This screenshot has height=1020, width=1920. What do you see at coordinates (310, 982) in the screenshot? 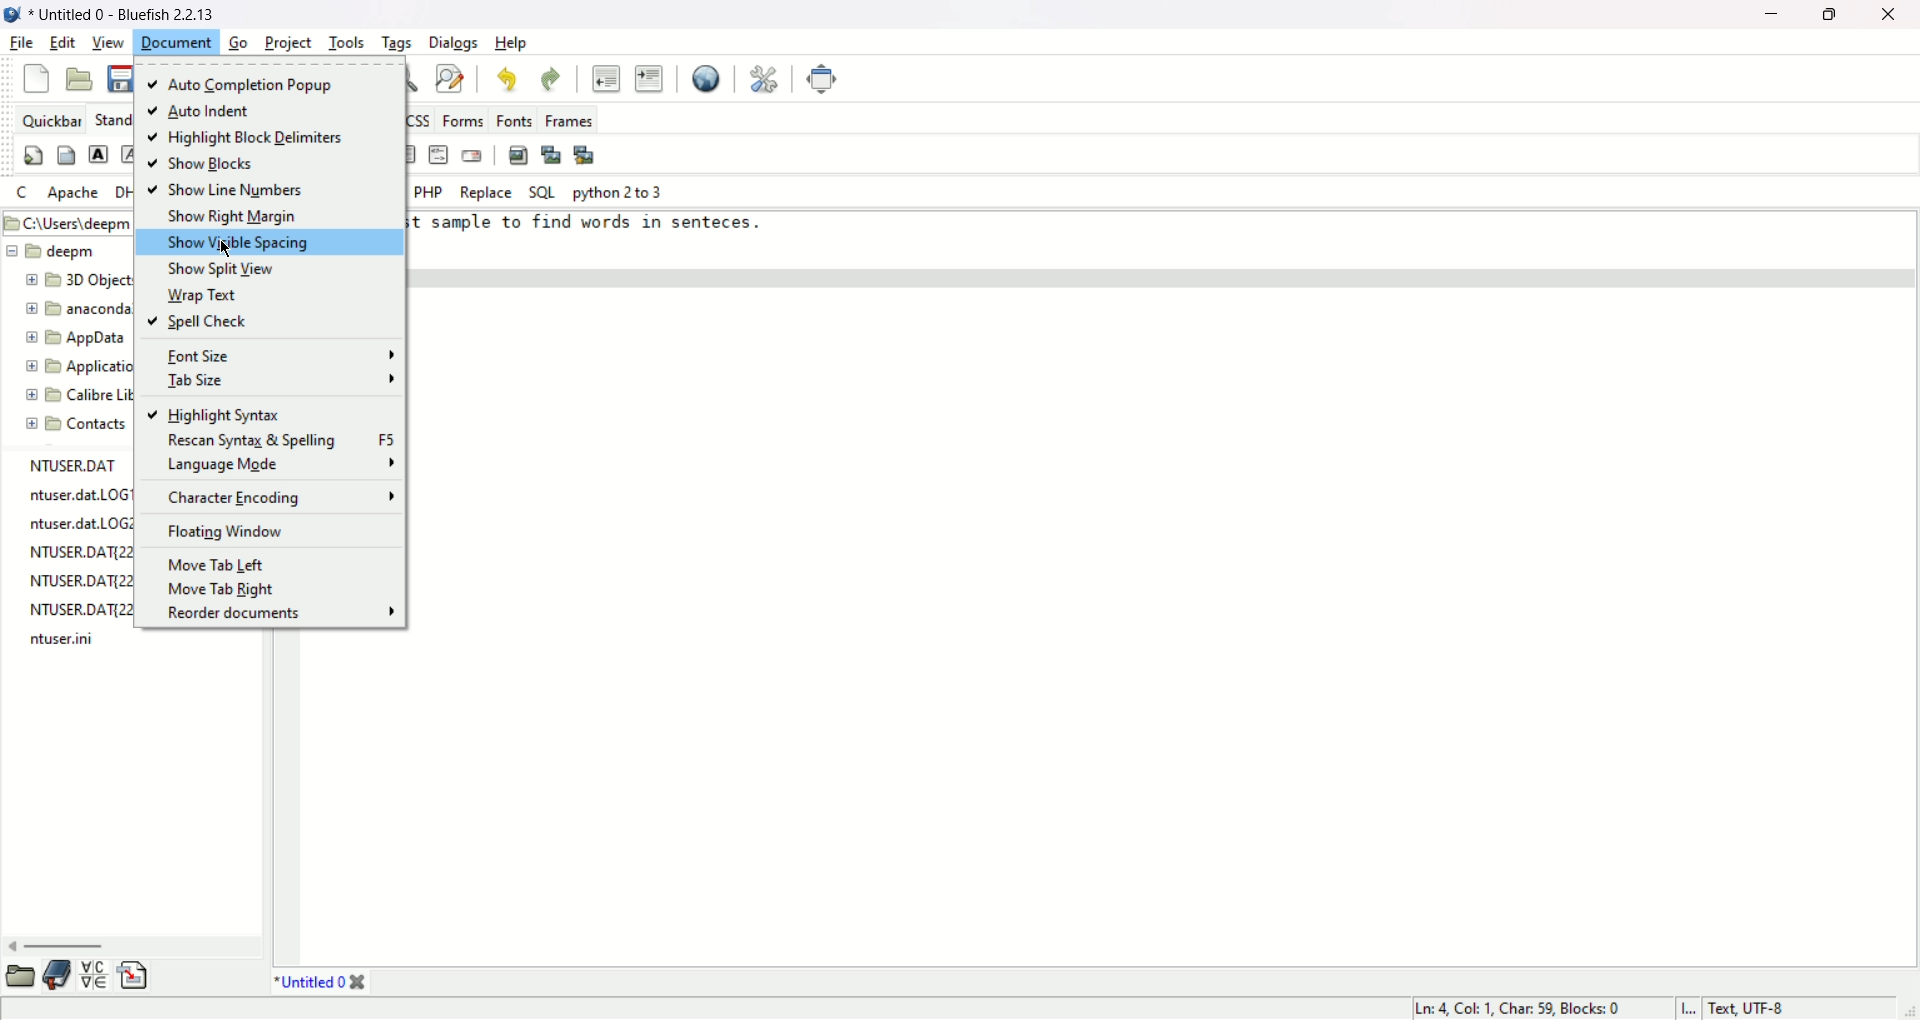
I see `*Untitled 0` at bounding box center [310, 982].